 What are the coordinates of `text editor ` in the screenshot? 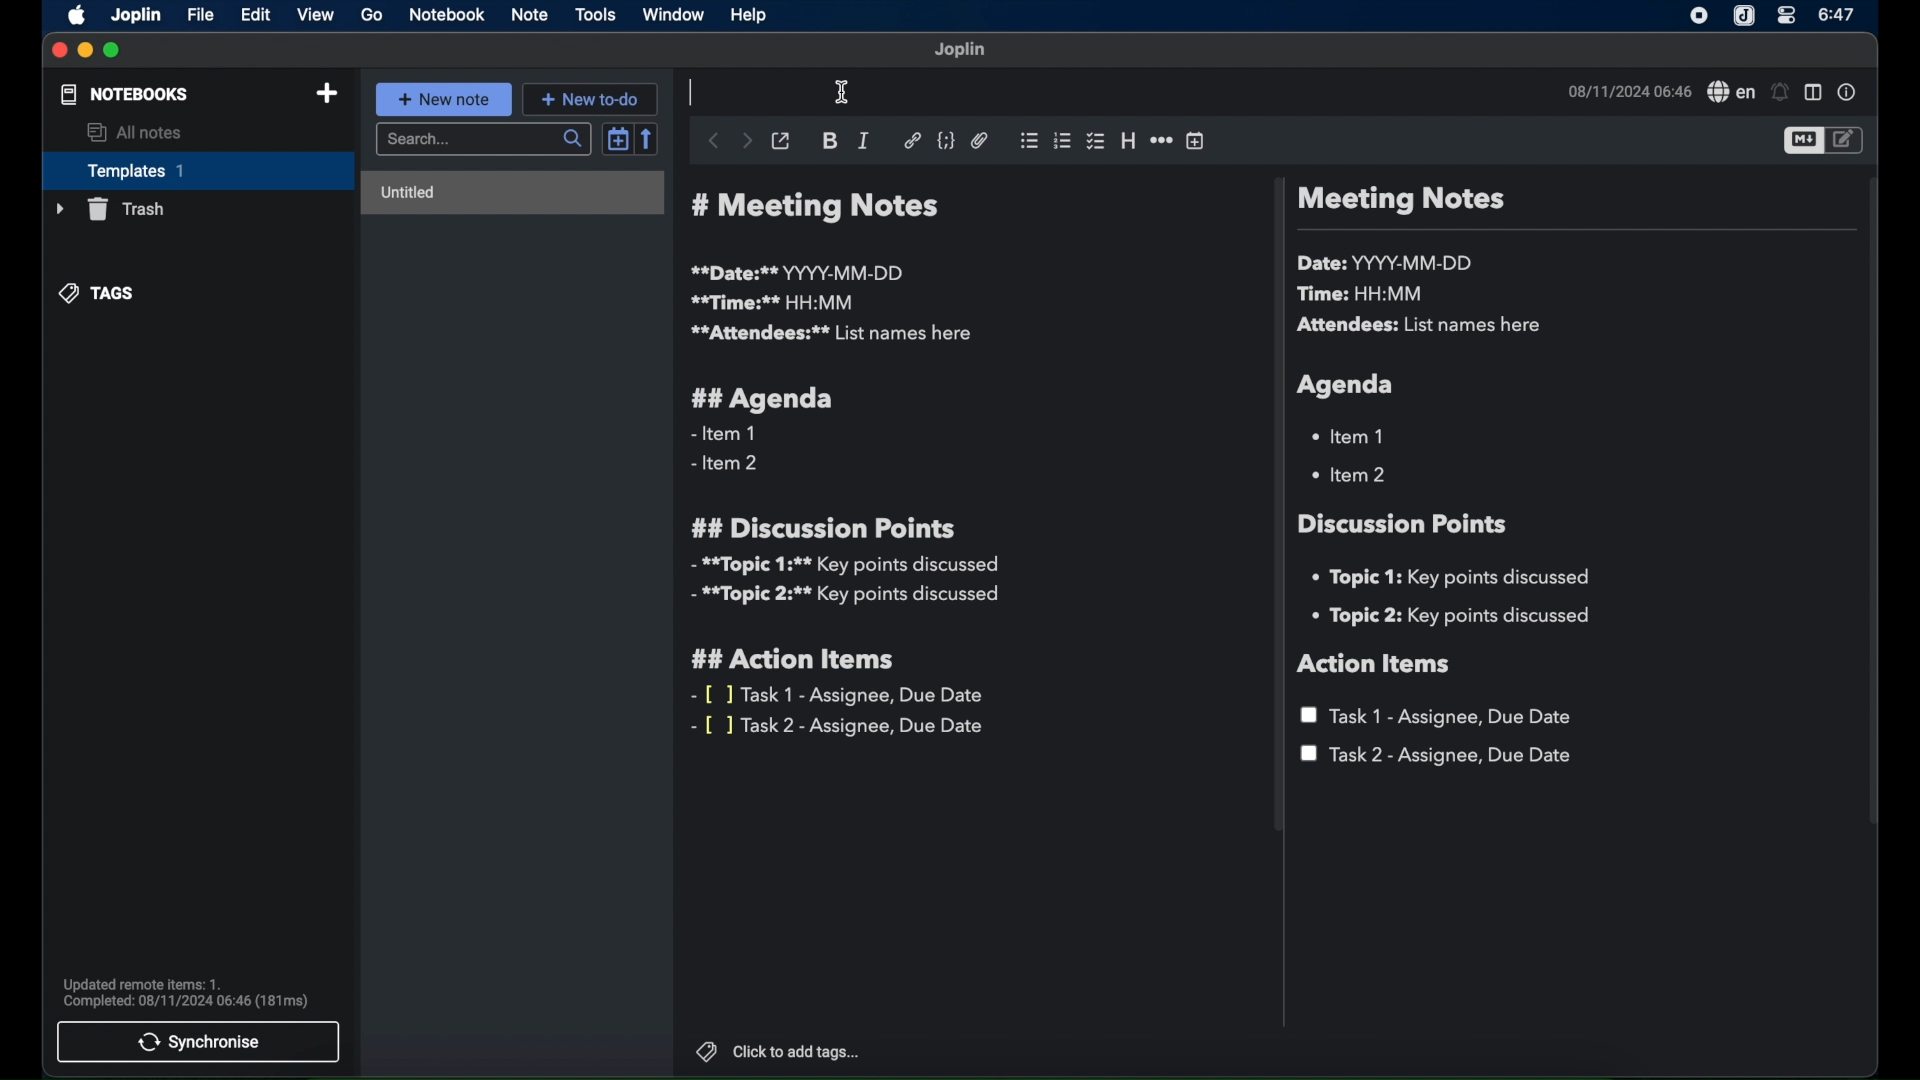 It's located at (694, 90).